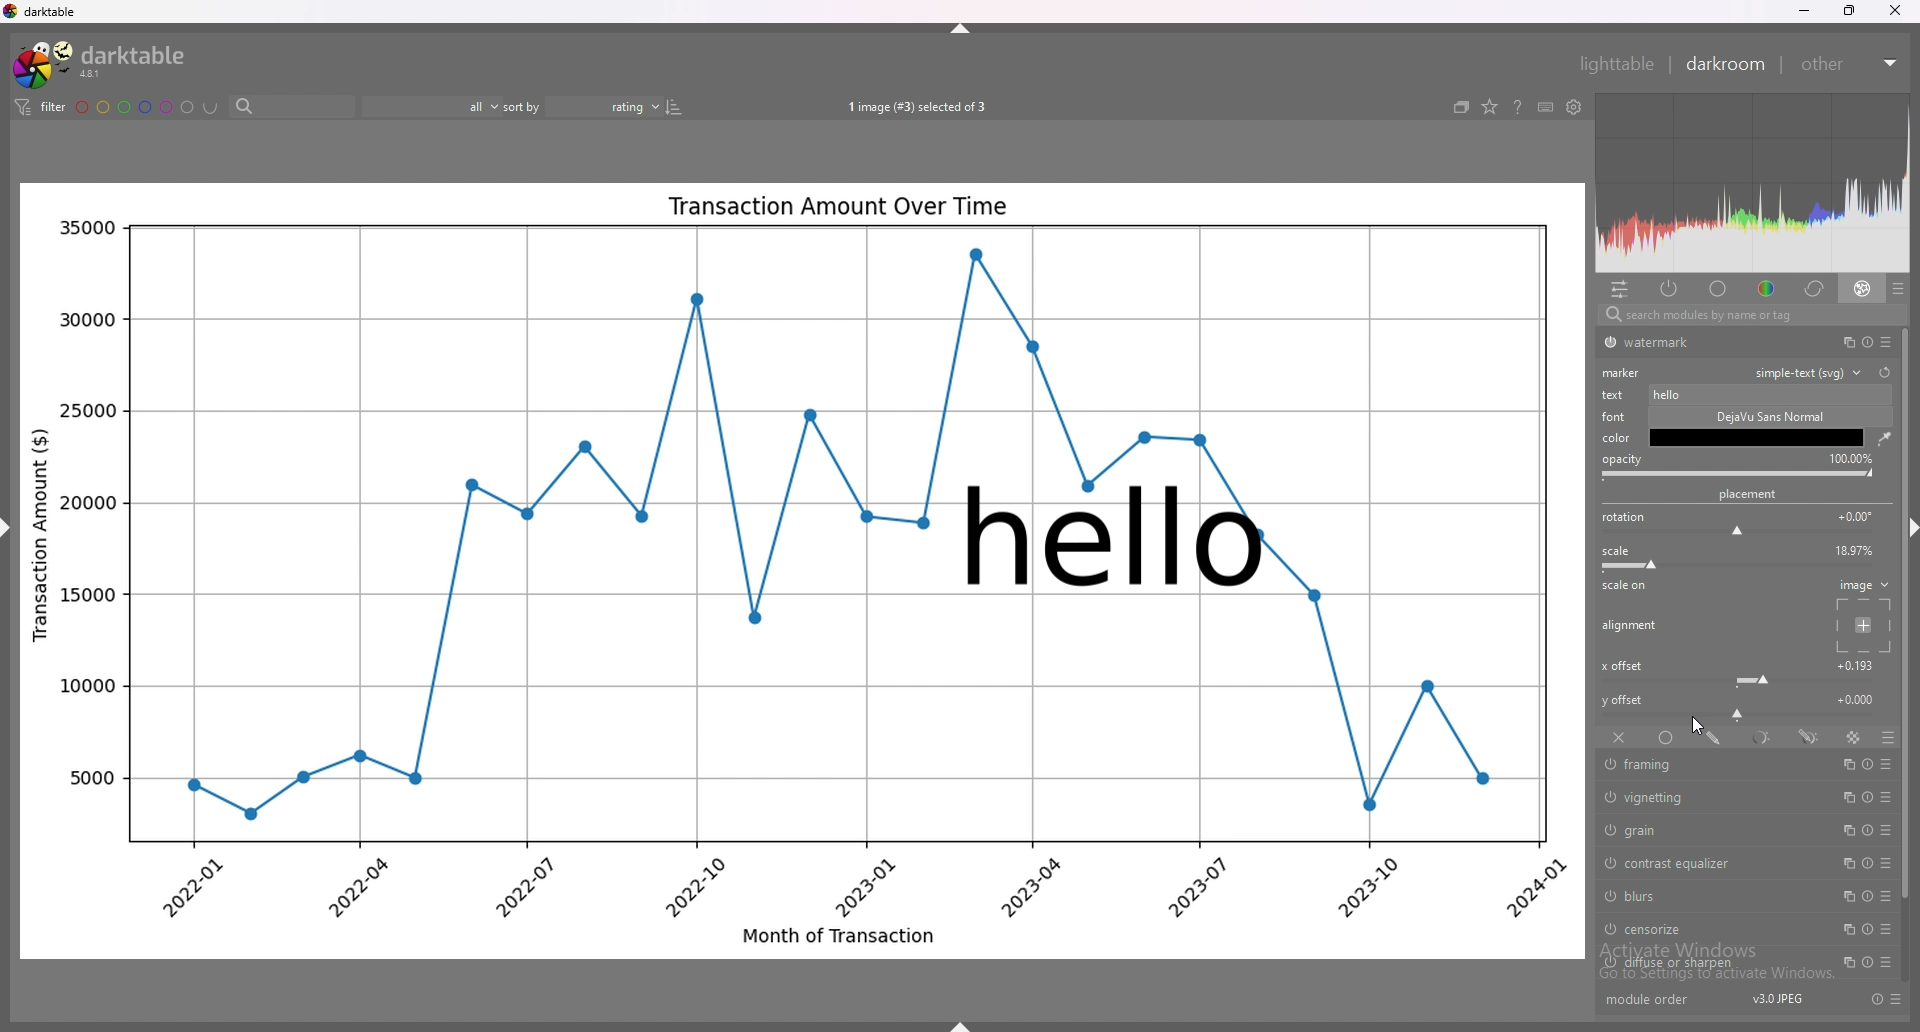 The image size is (1920, 1032). Describe the element at coordinates (1705, 829) in the screenshot. I see `grain` at that location.